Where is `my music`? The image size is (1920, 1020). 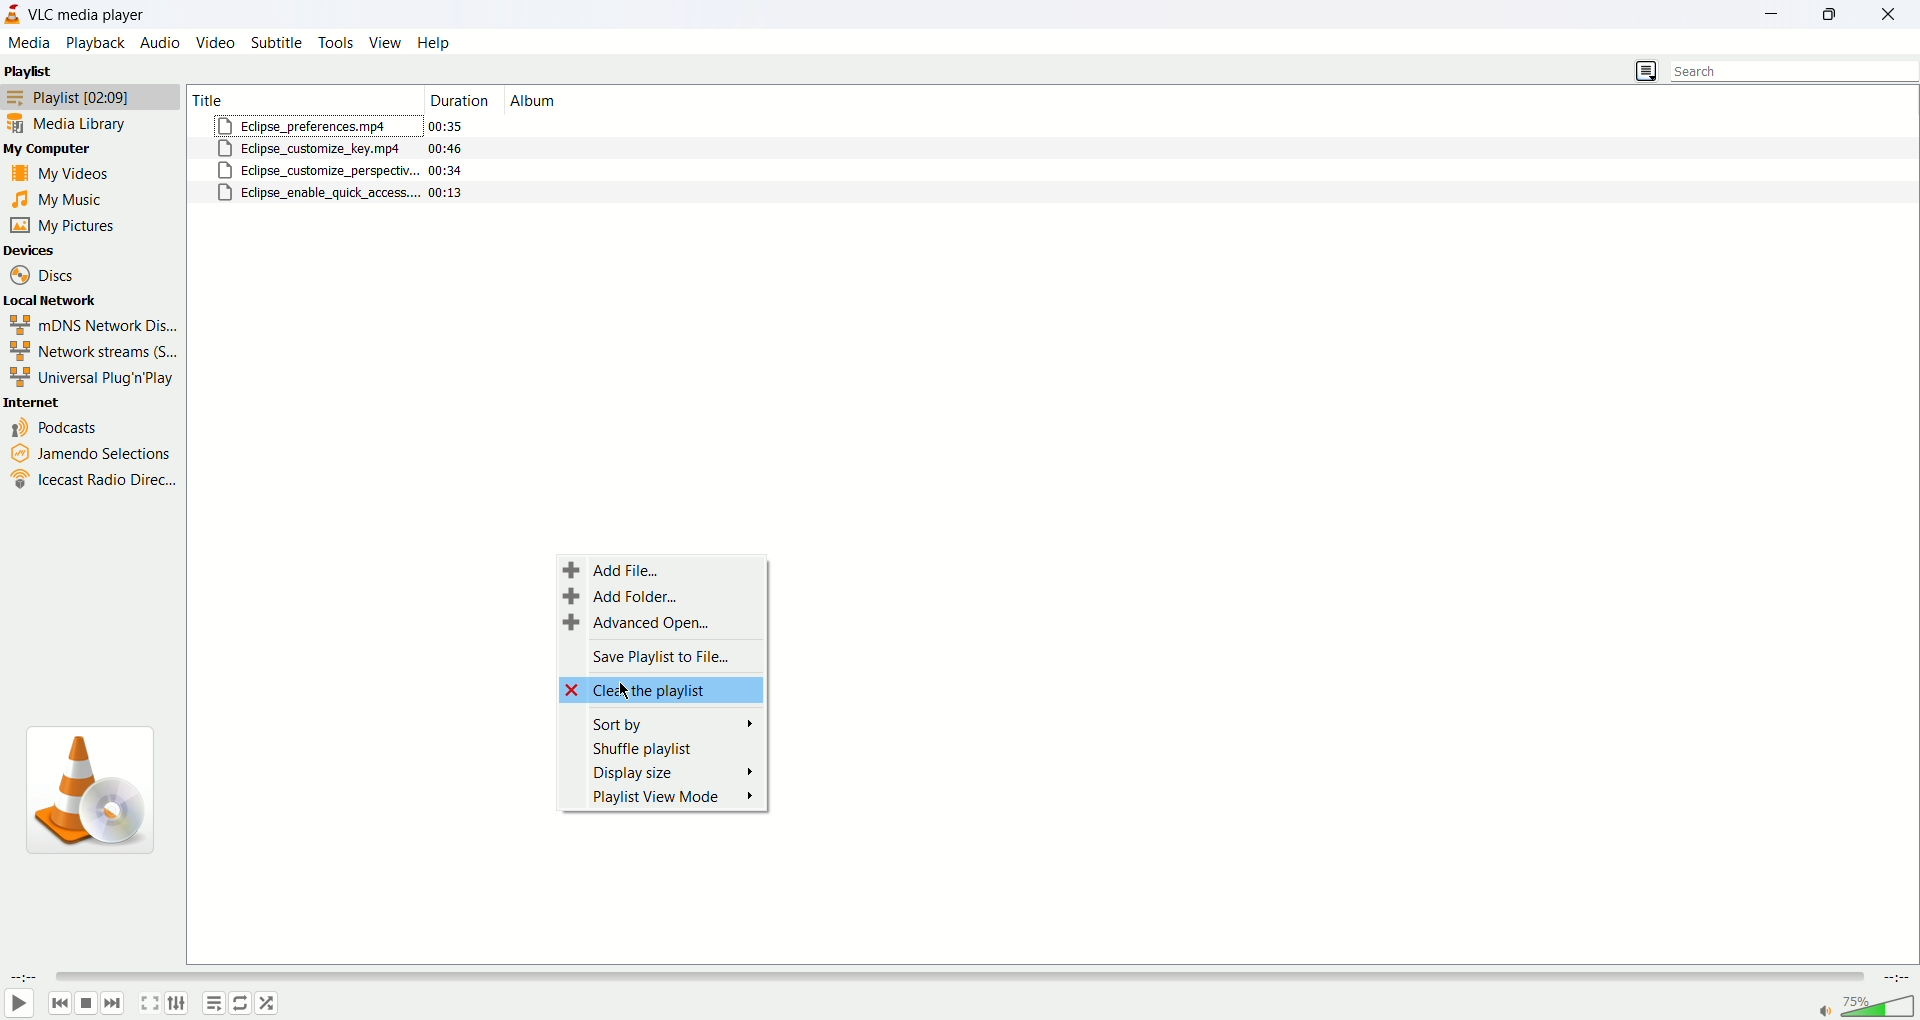
my music is located at coordinates (72, 203).